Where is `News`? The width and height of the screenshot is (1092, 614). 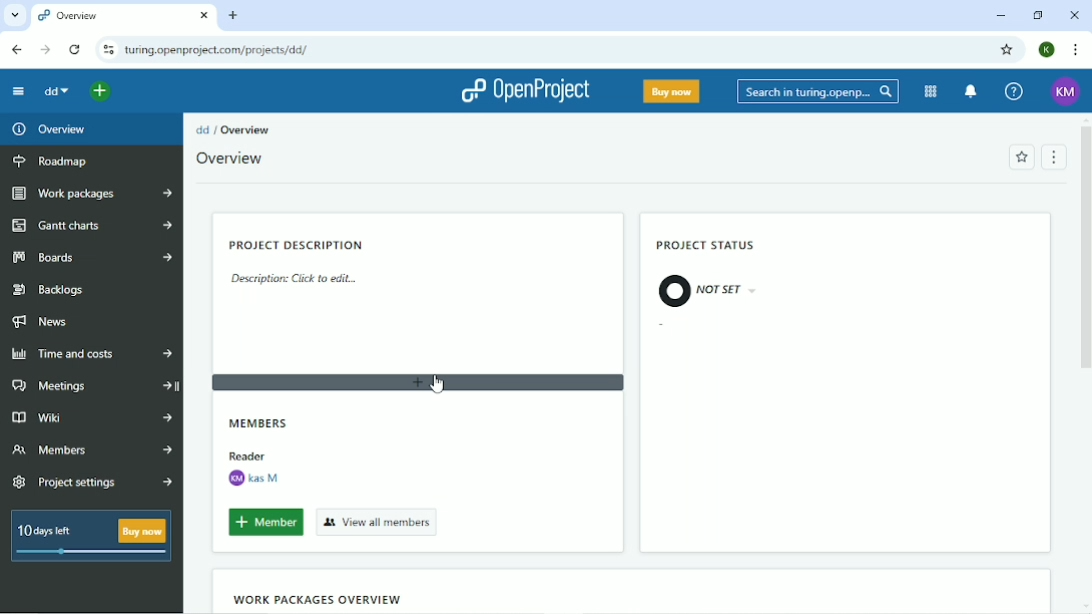
News is located at coordinates (44, 322).